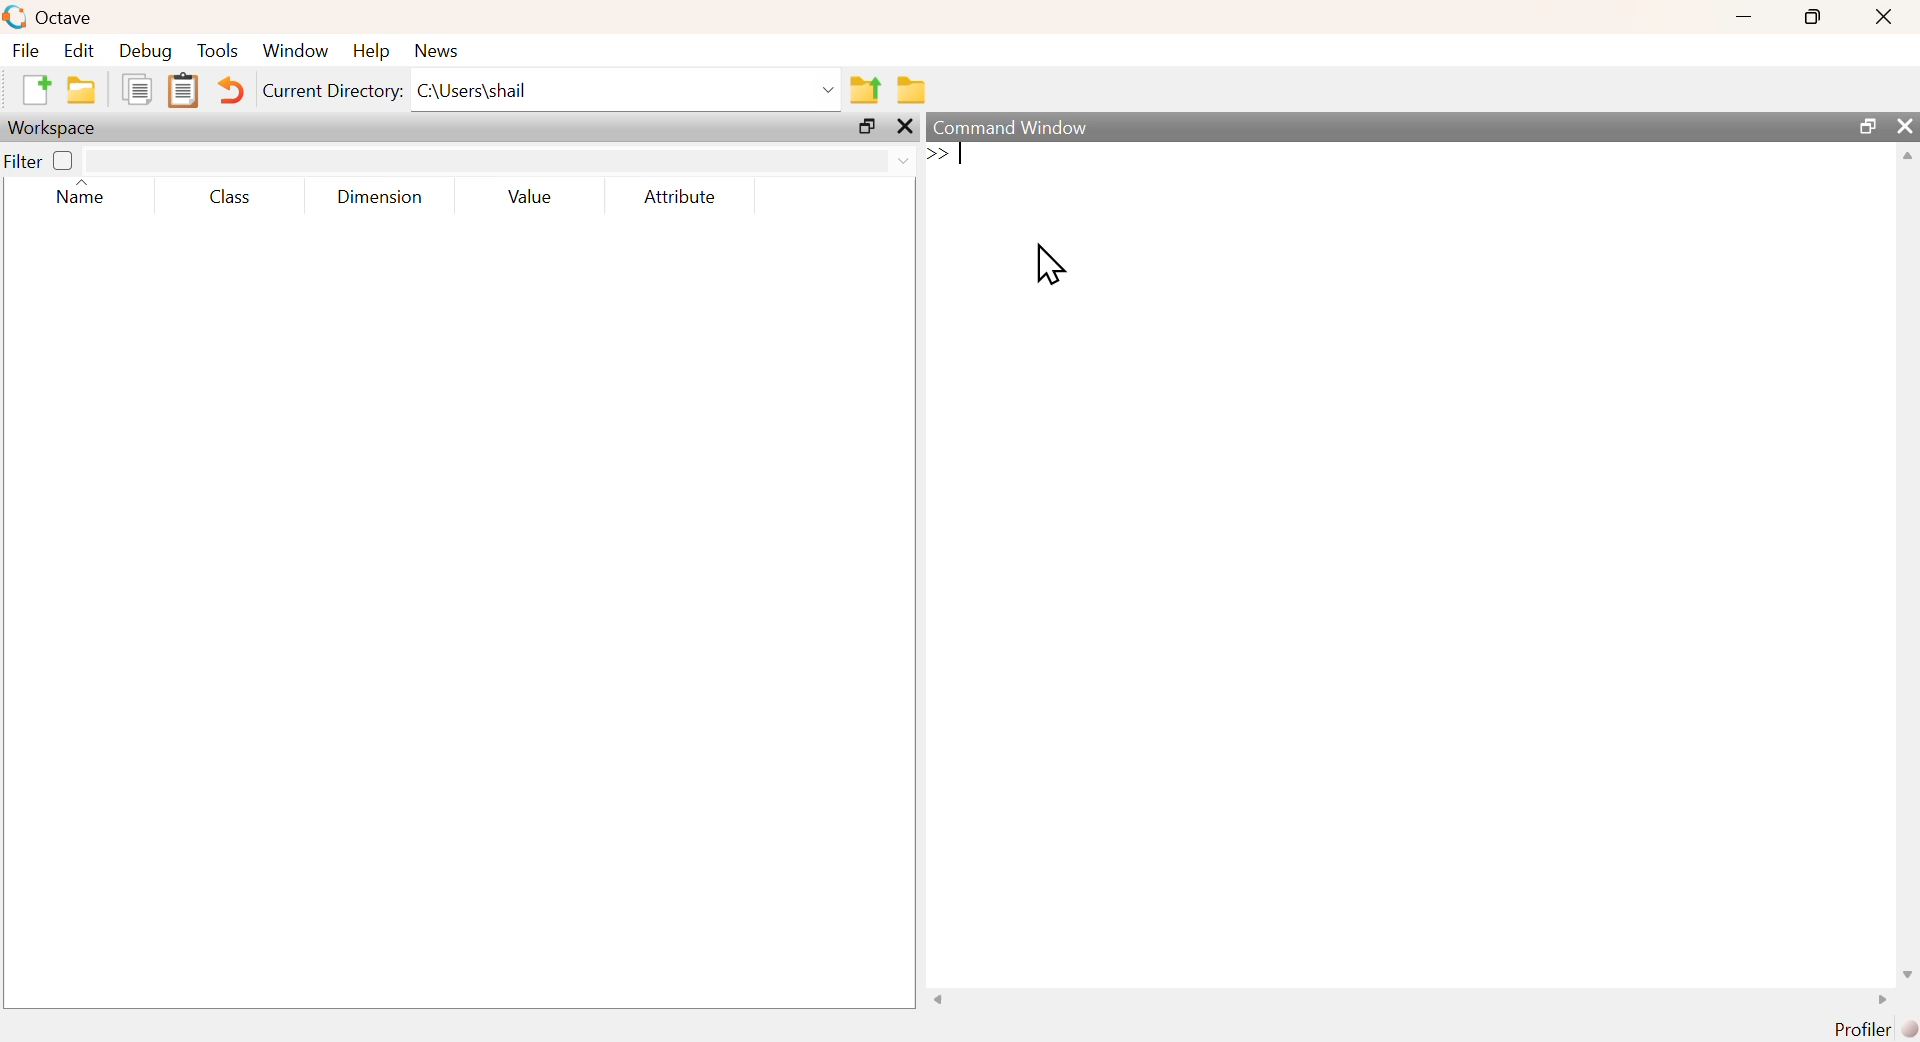 This screenshot has height=1042, width=1920. I want to click on Name, so click(84, 194).